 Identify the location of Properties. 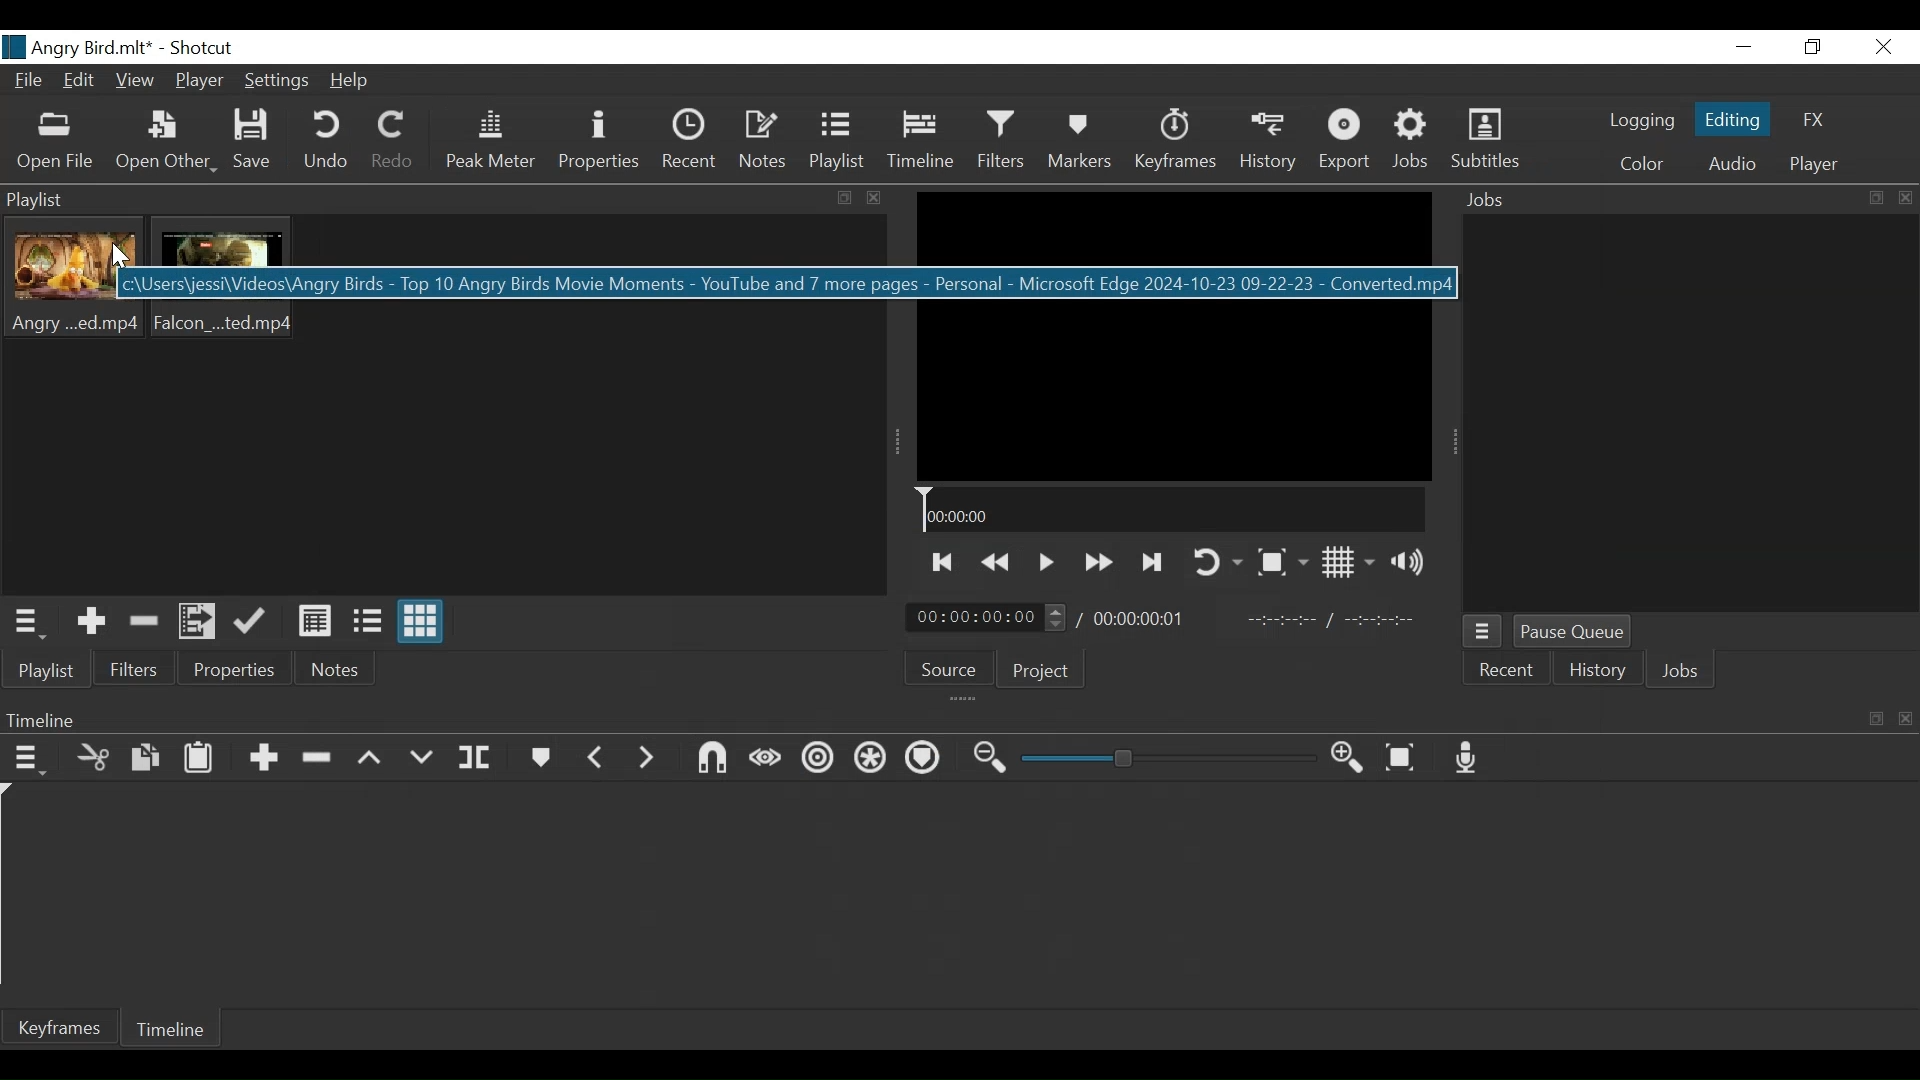
(237, 670).